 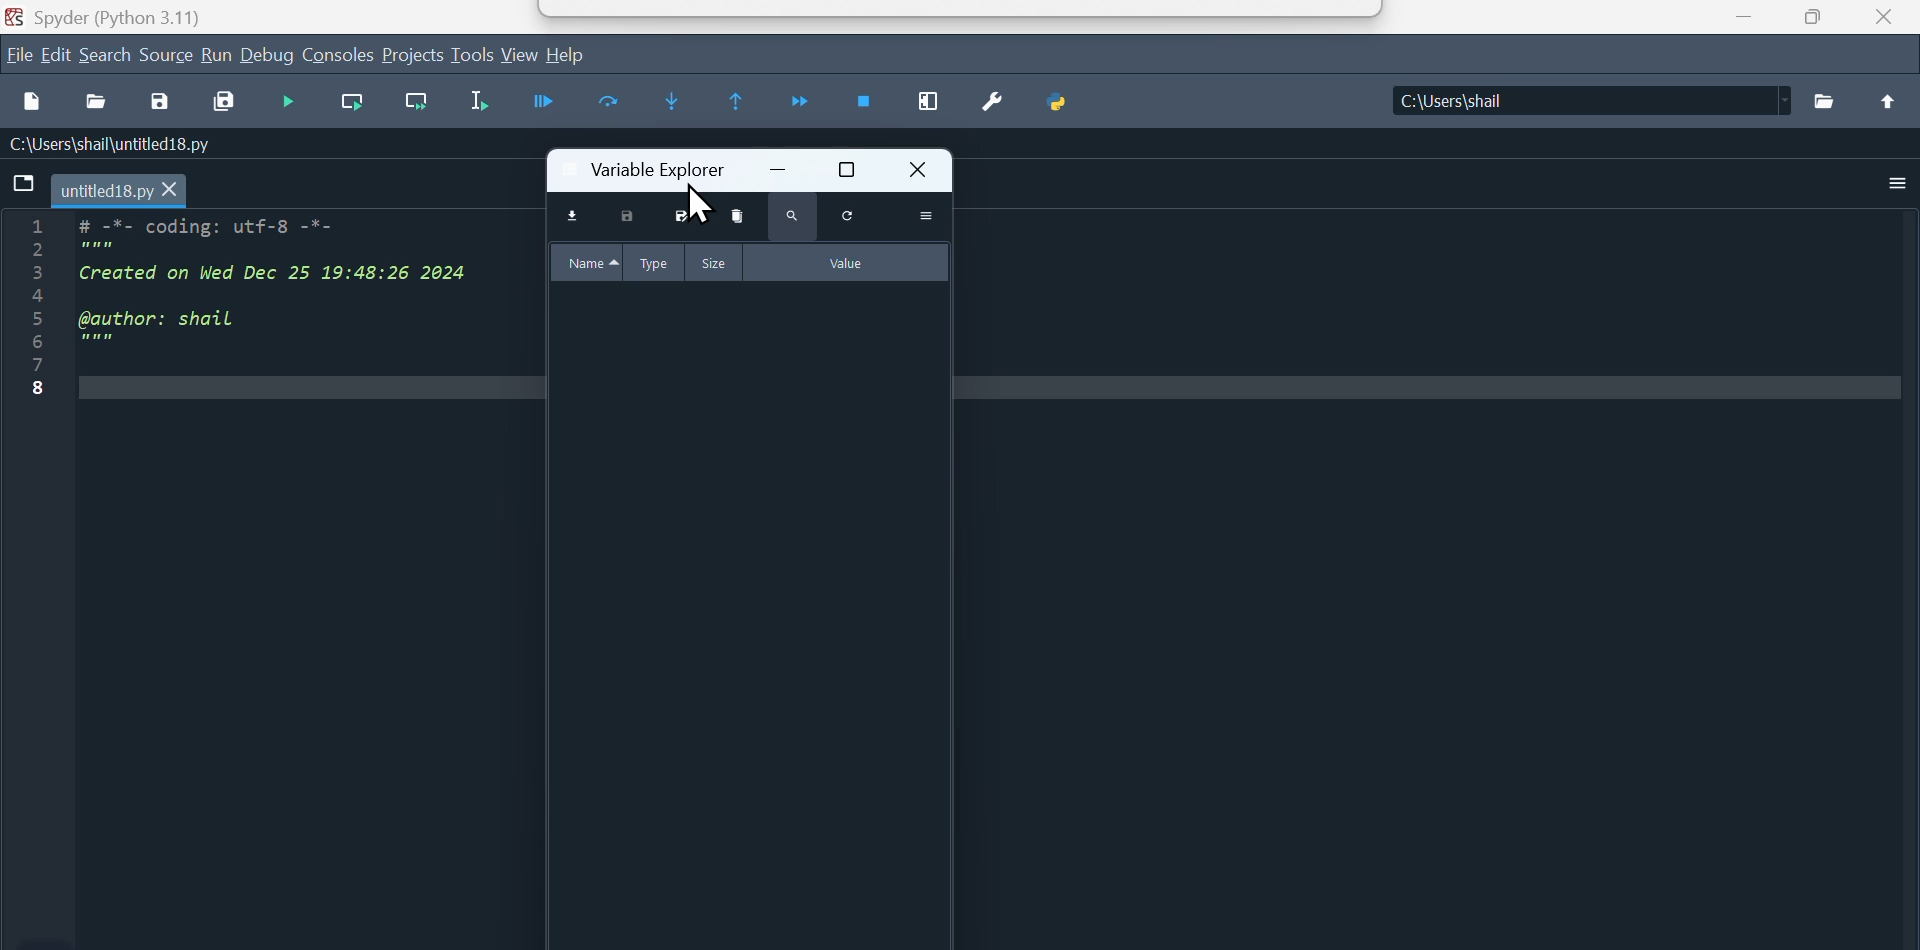 What do you see at coordinates (292, 102) in the screenshot?
I see `Debugging` at bounding box center [292, 102].